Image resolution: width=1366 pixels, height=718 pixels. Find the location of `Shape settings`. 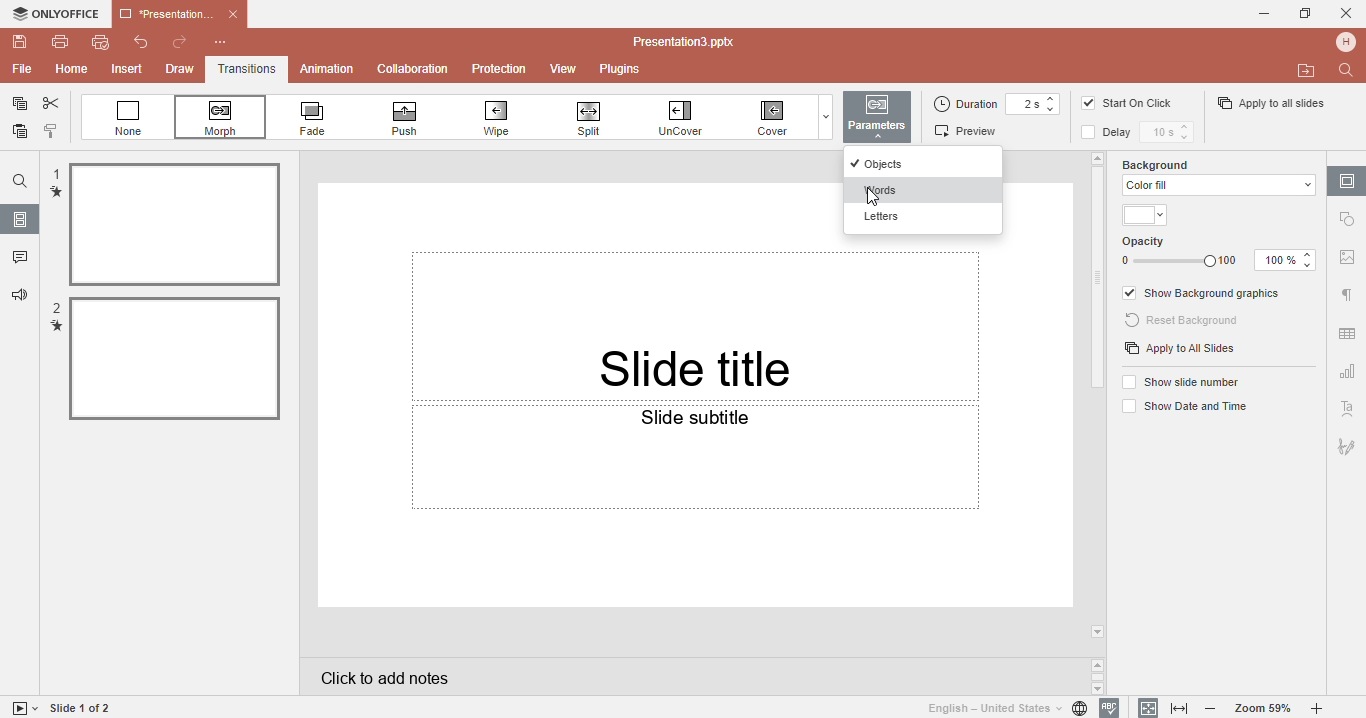

Shape settings is located at coordinates (1349, 219).